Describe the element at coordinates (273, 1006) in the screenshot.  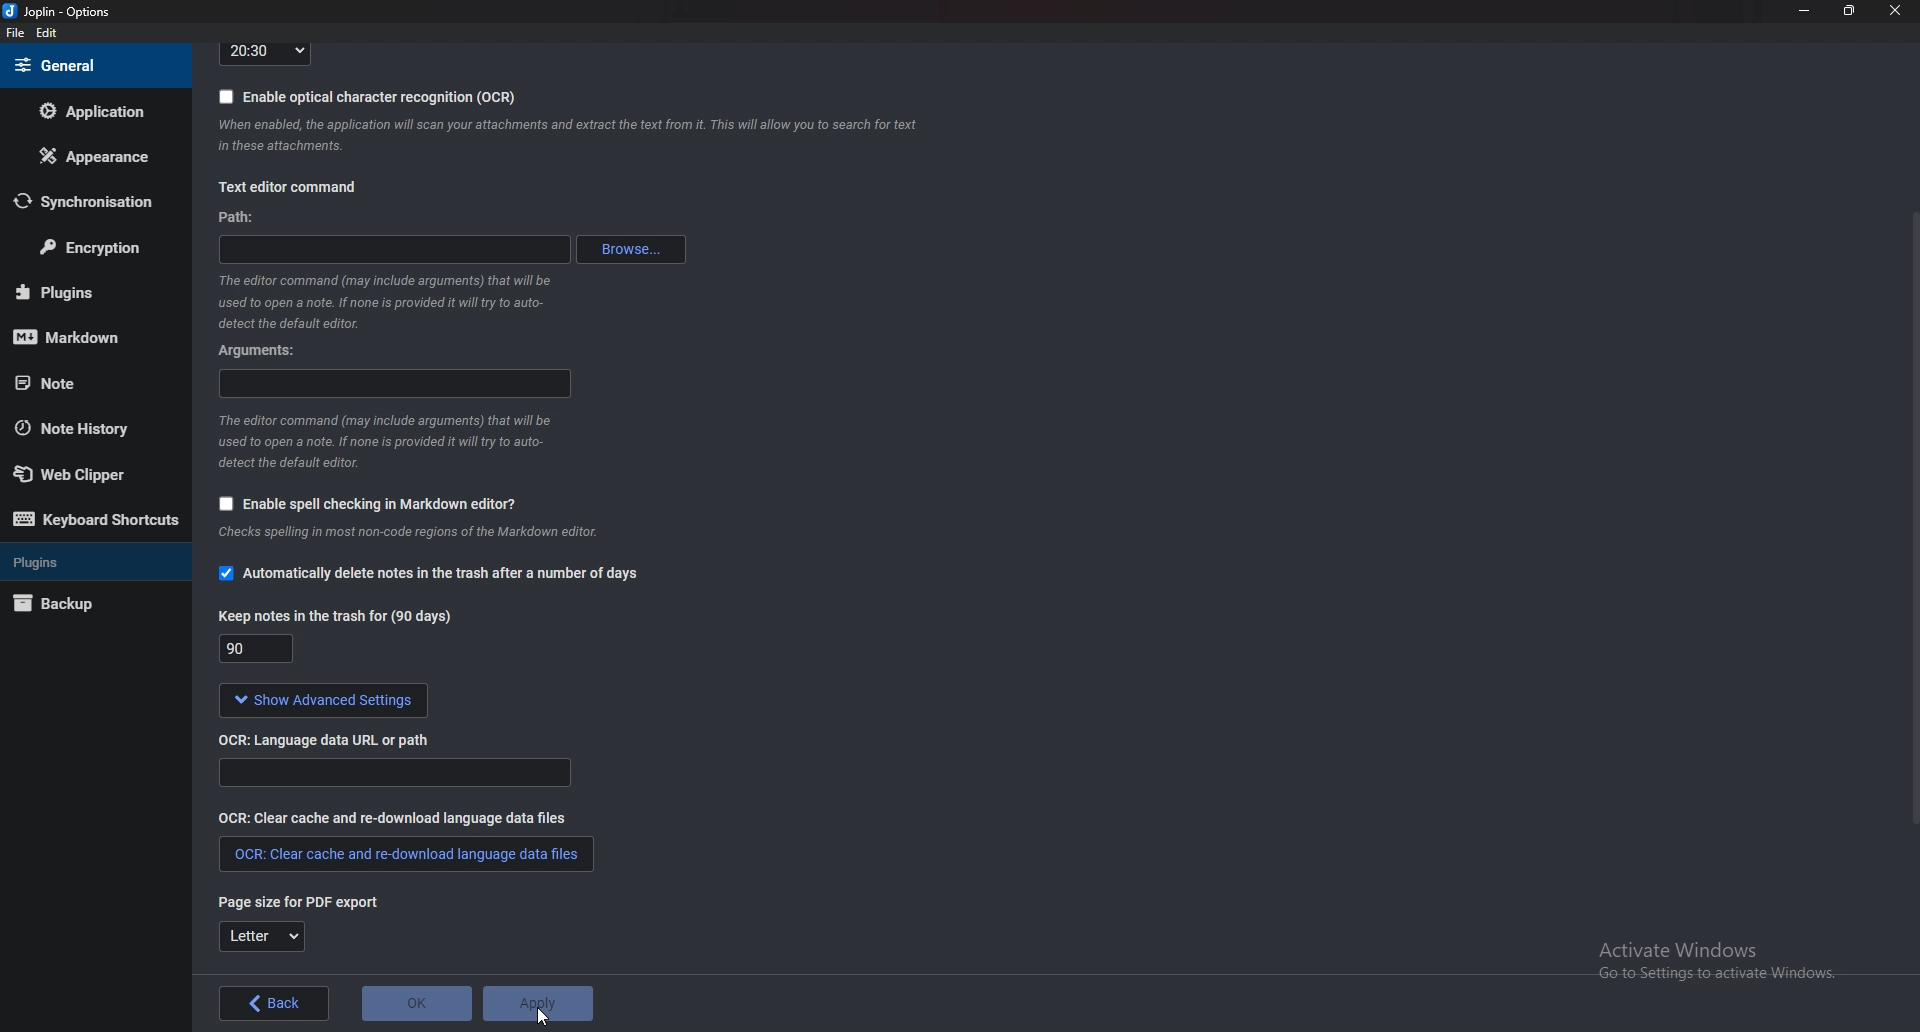
I see `Back` at that location.